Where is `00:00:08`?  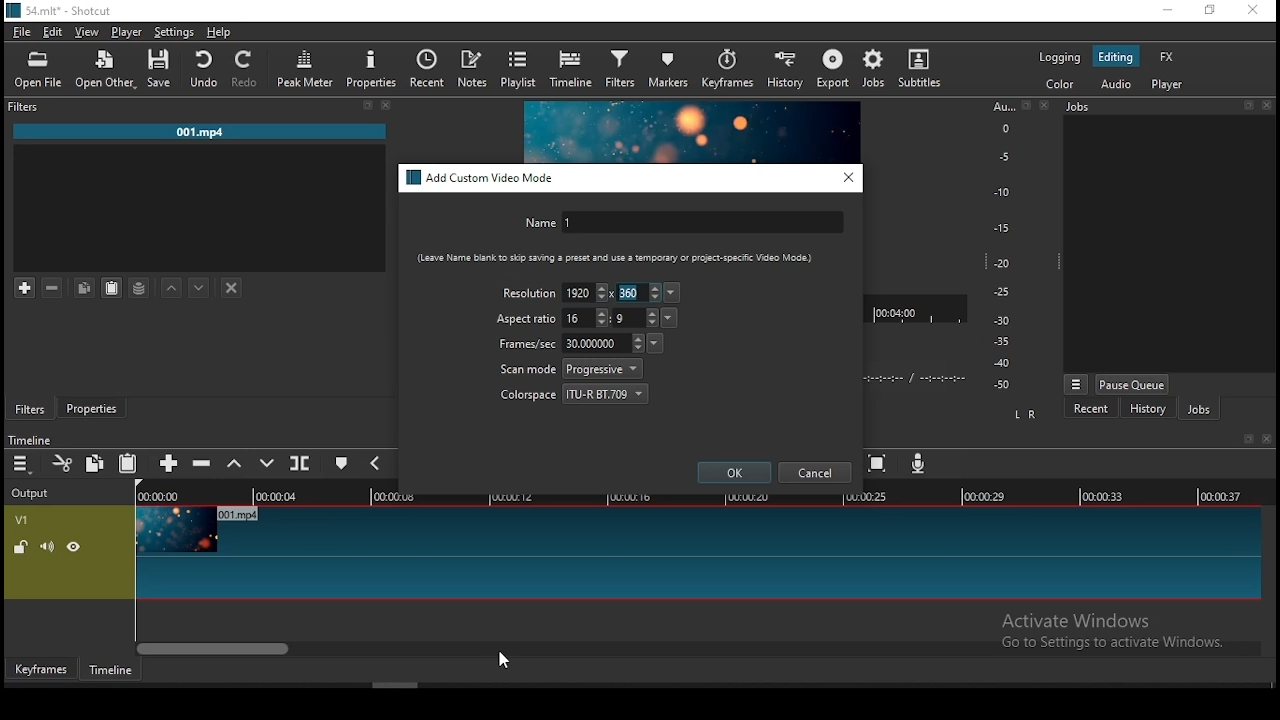
00:00:08 is located at coordinates (402, 497).